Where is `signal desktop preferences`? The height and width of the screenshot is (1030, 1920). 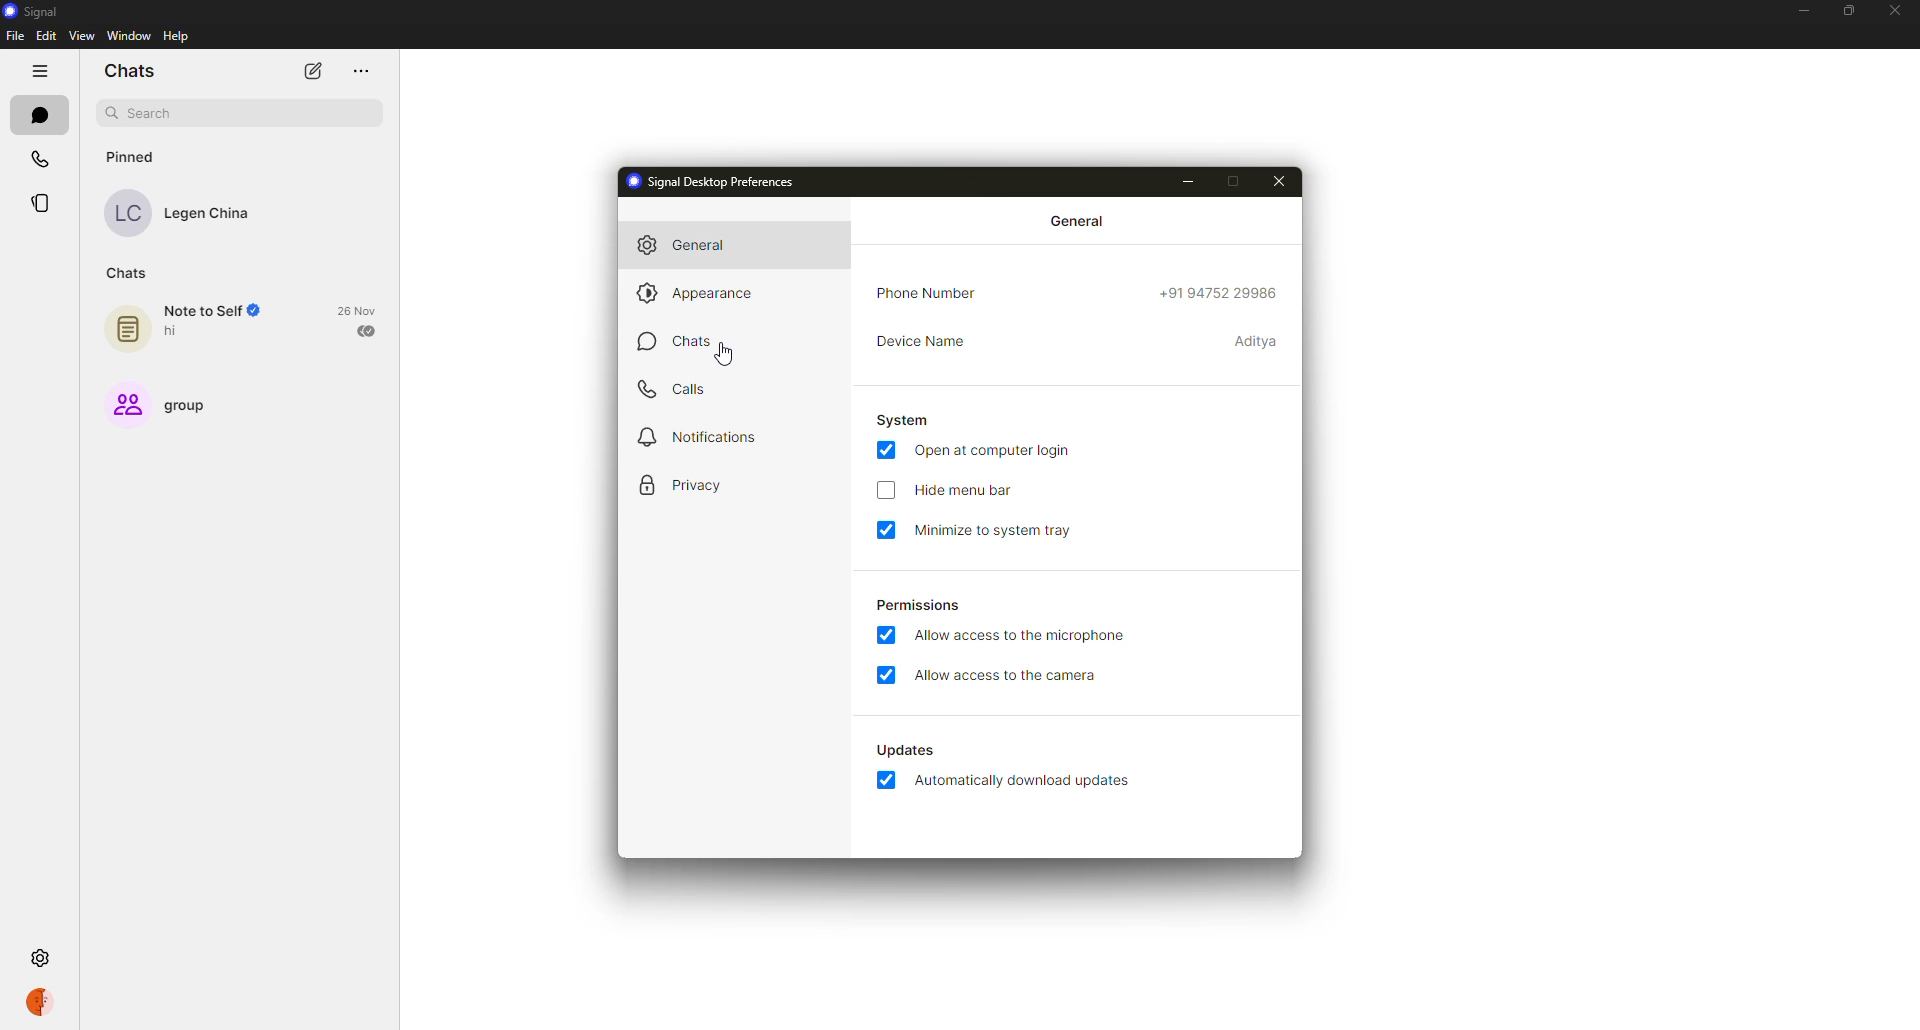 signal desktop preferences is located at coordinates (716, 182).